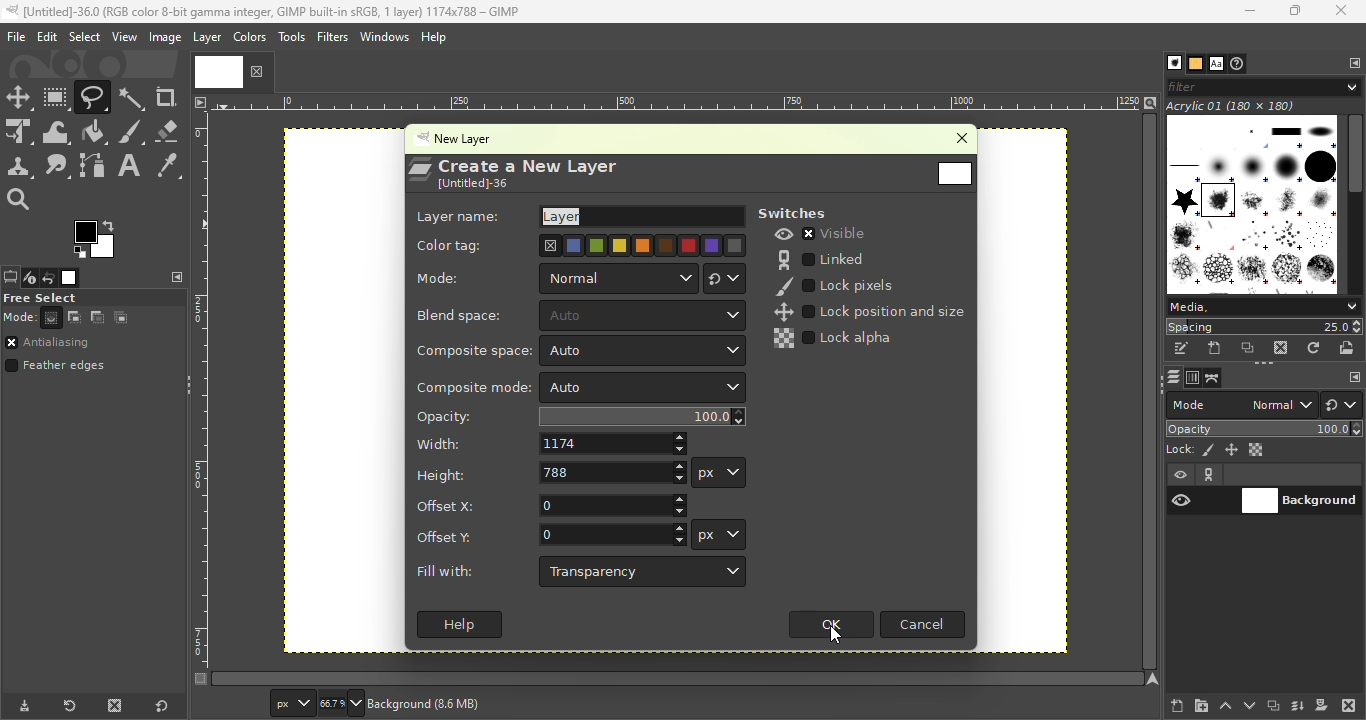 This screenshot has width=1366, height=720. What do you see at coordinates (1316, 347) in the screenshot?
I see `Refresh brushes` at bounding box center [1316, 347].